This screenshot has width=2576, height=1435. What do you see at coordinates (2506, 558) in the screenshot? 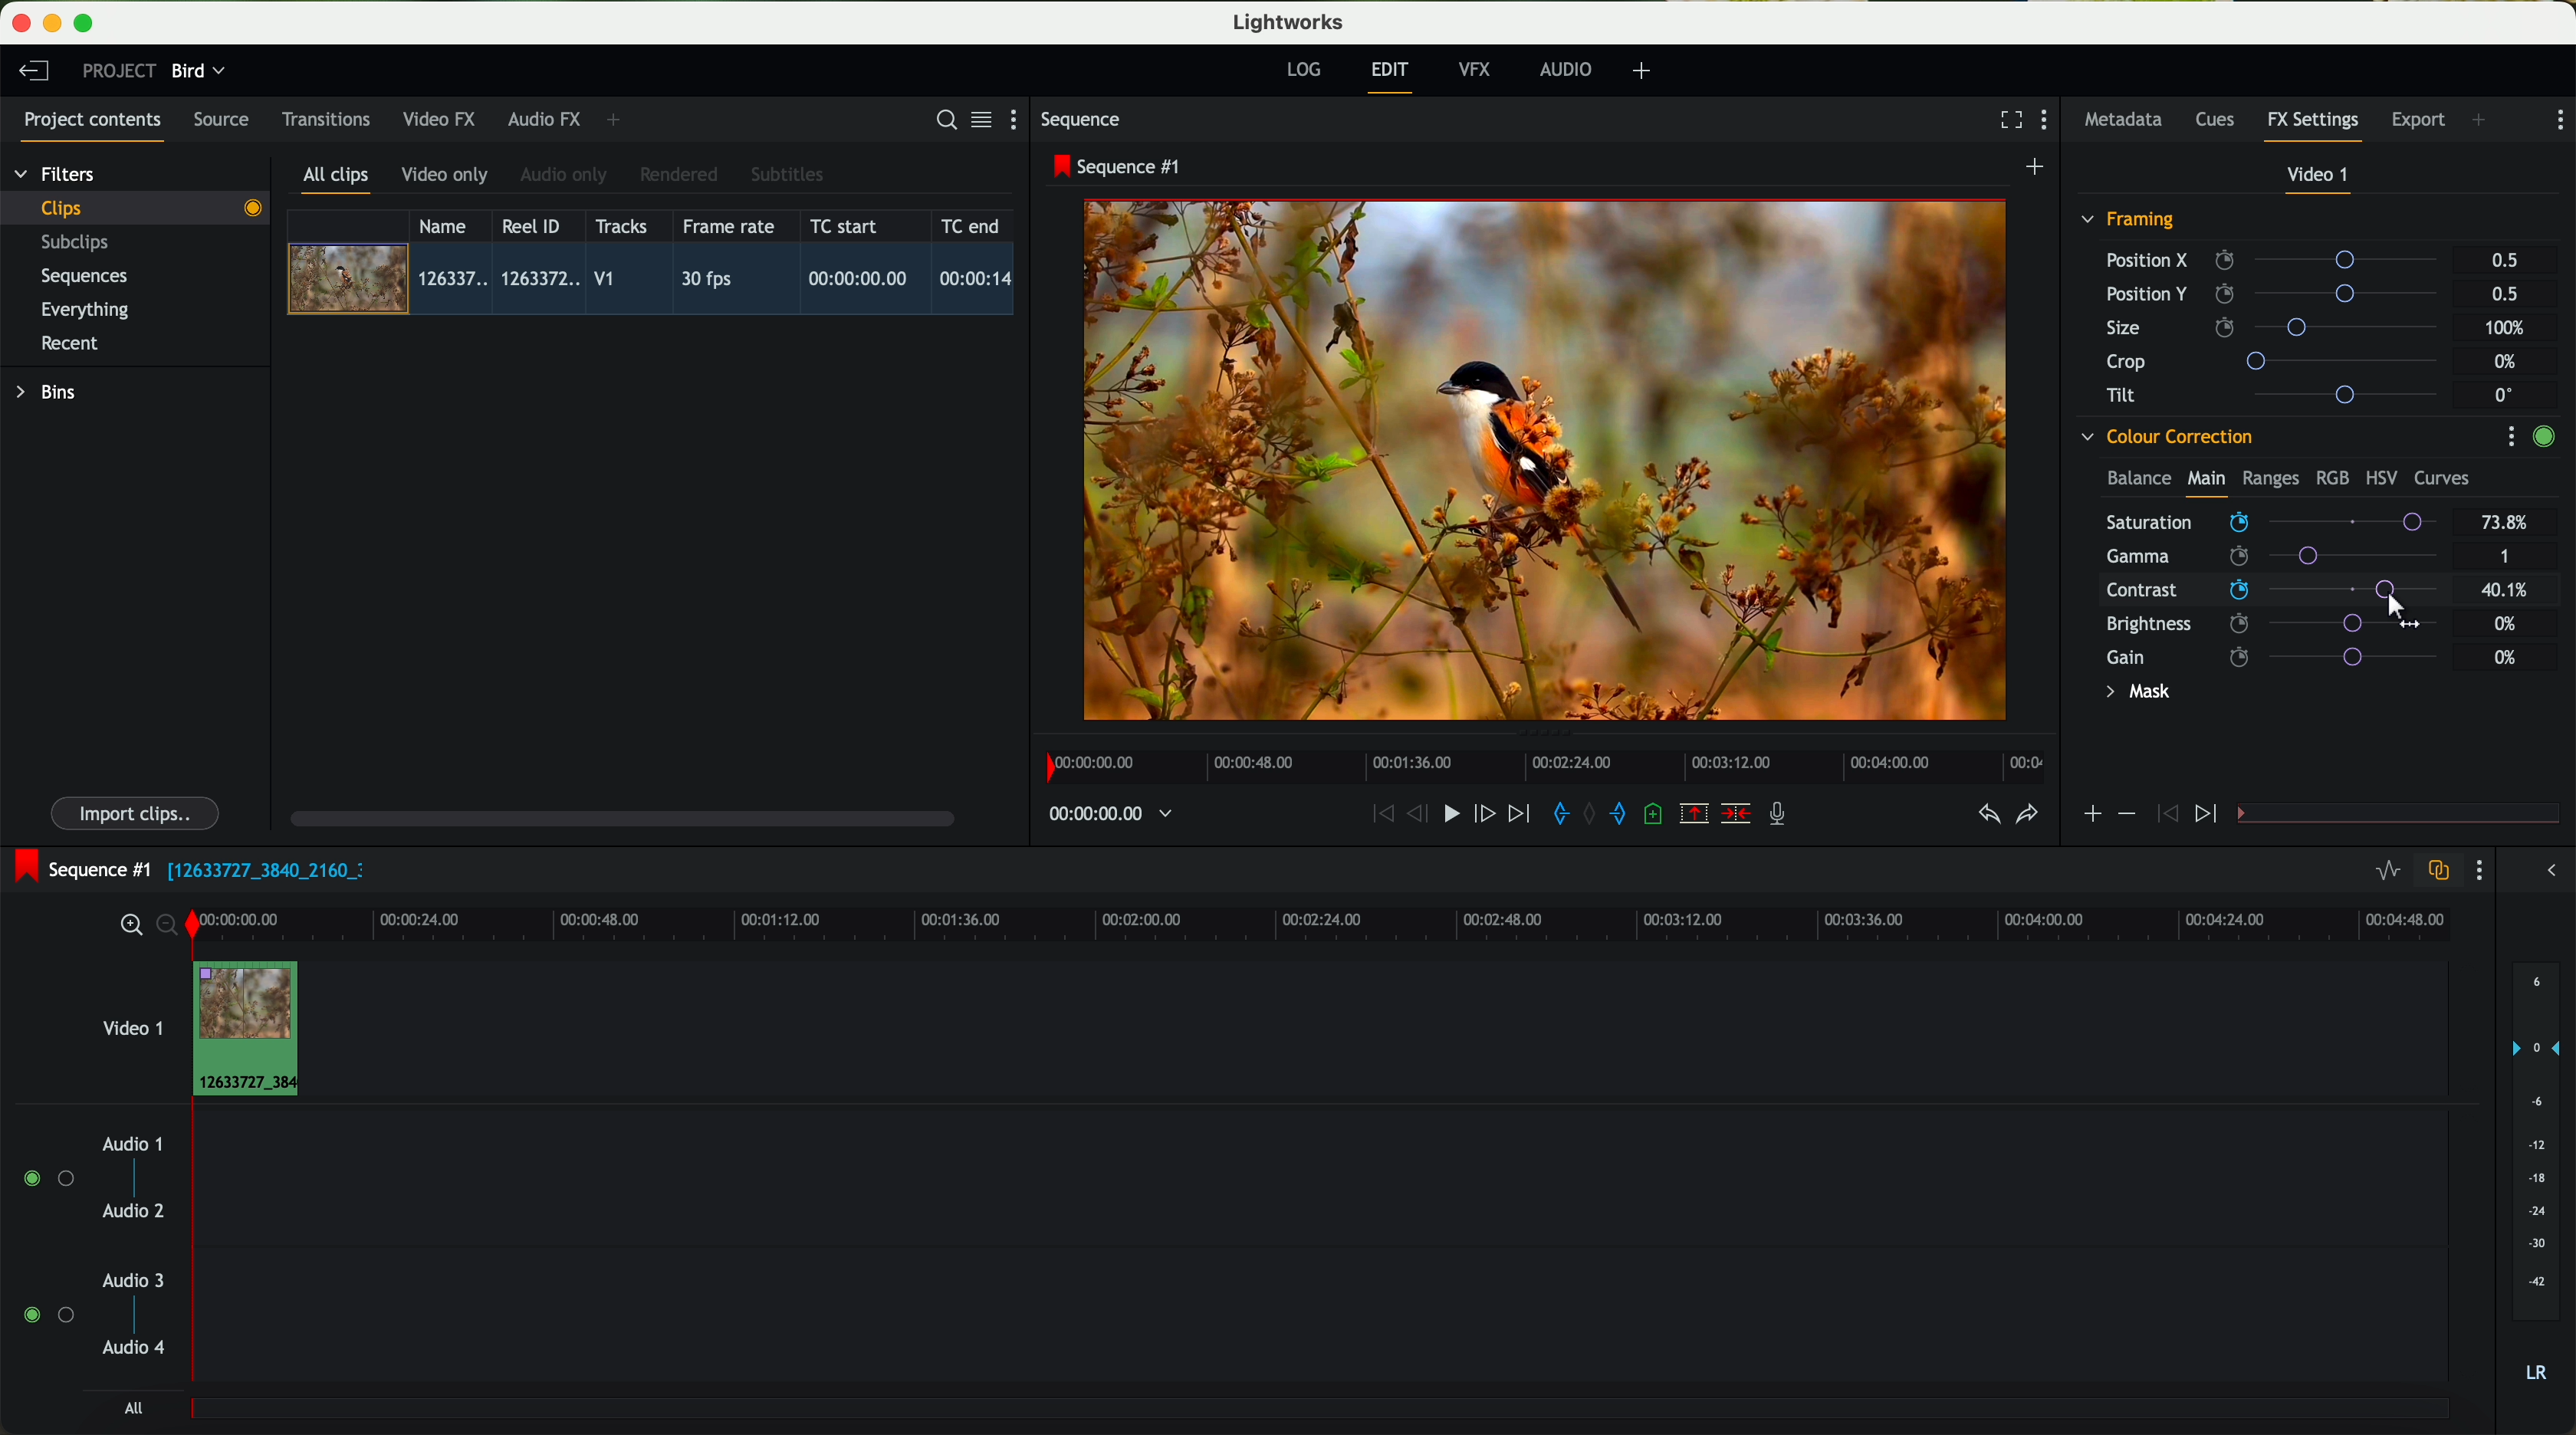
I see `1` at bounding box center [2506, 558].